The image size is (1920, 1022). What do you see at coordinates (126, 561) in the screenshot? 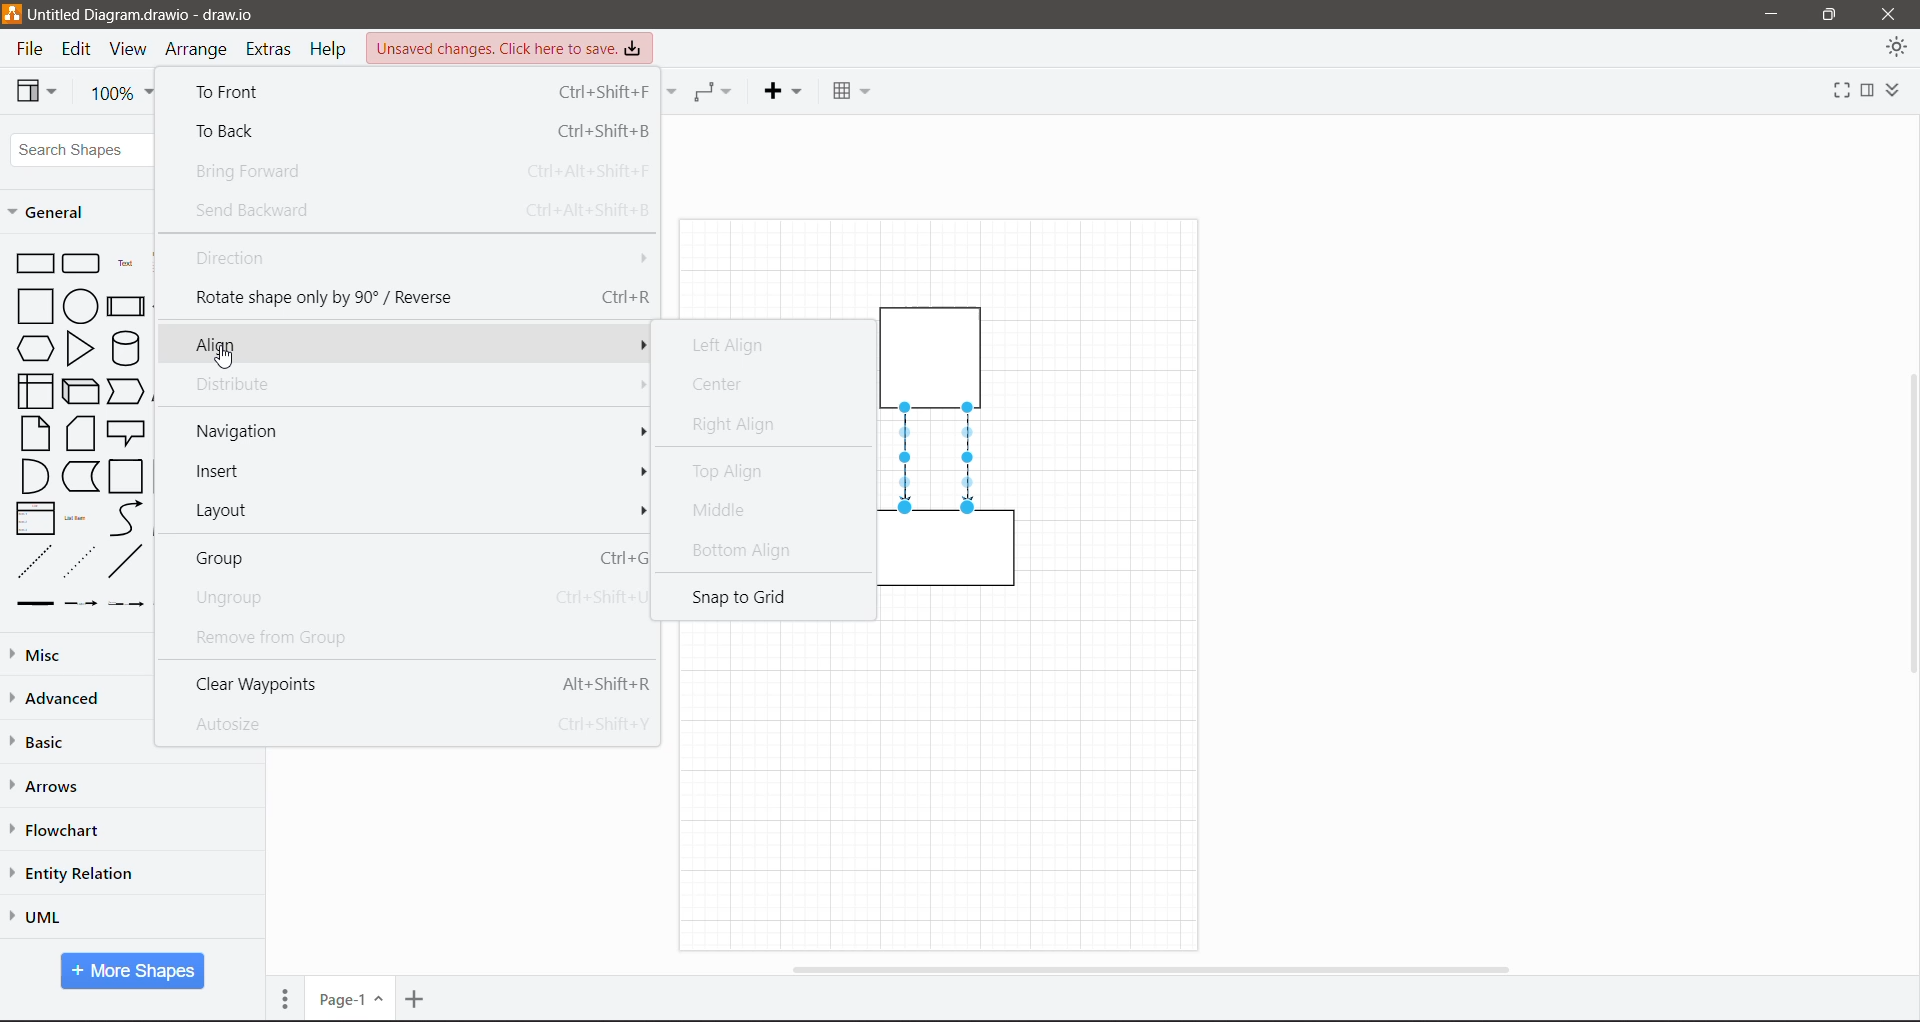
I see `line` at bounding box center [126, 561].